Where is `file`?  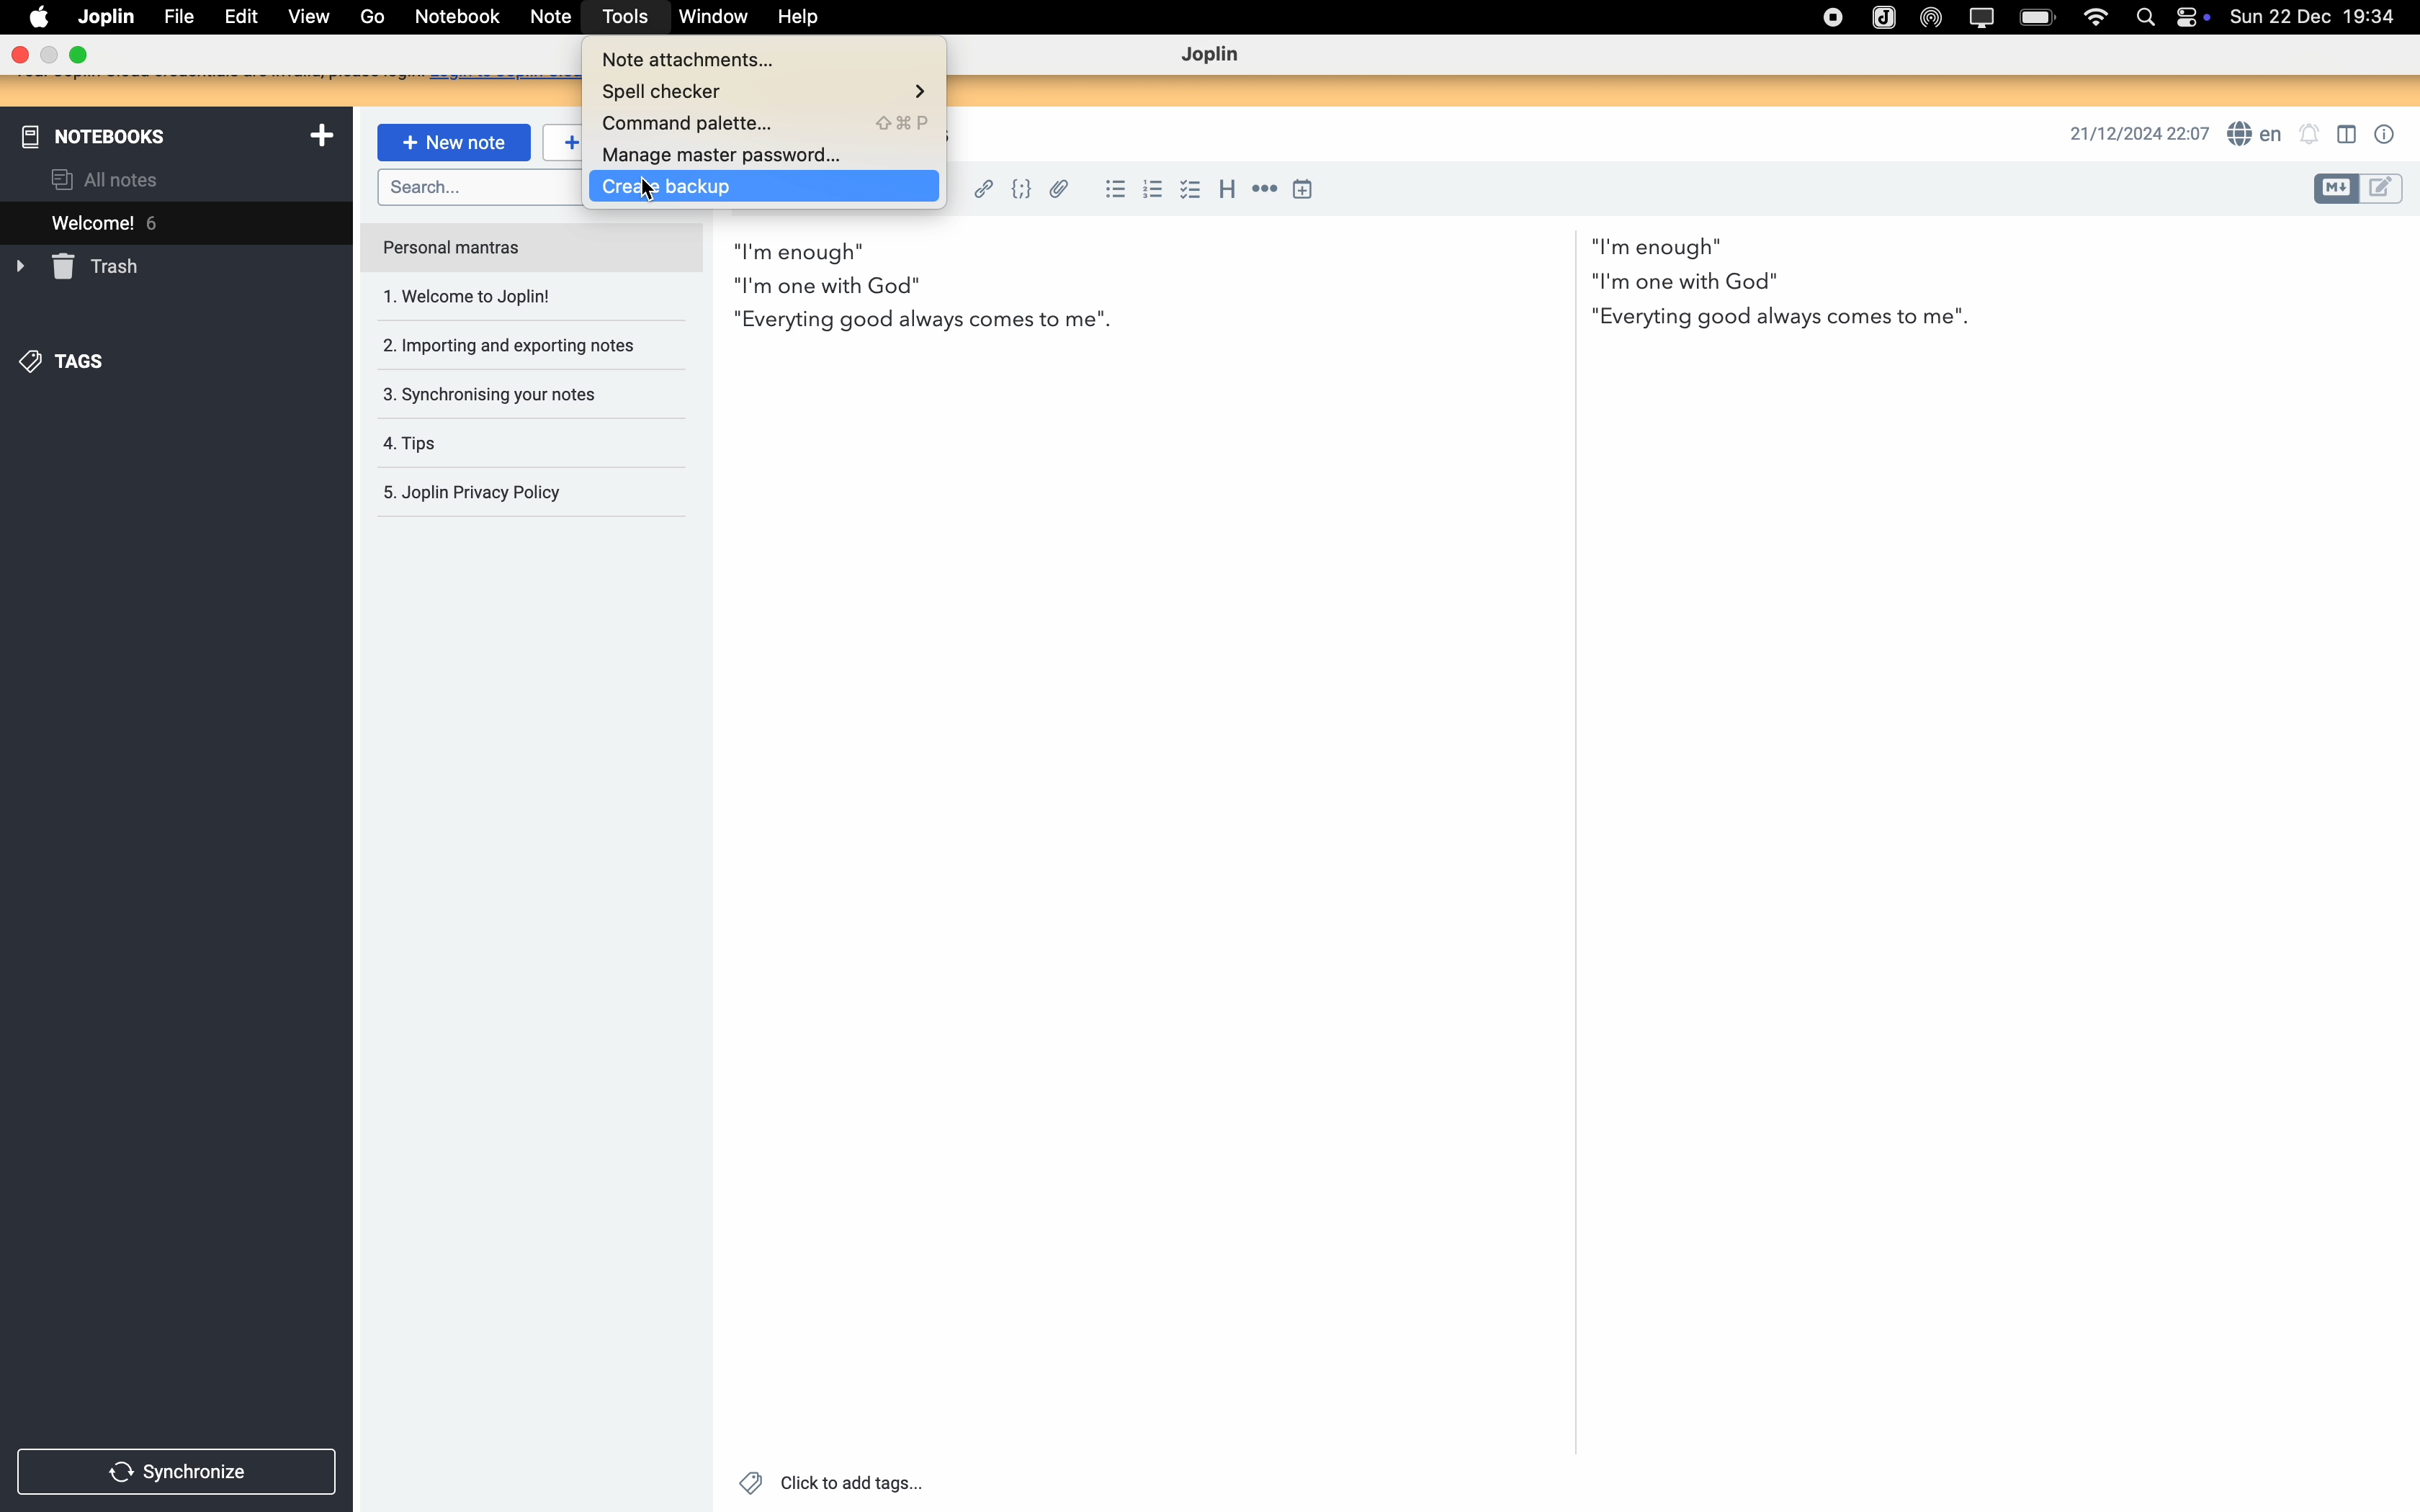
file is located at coordinates (179, 16).